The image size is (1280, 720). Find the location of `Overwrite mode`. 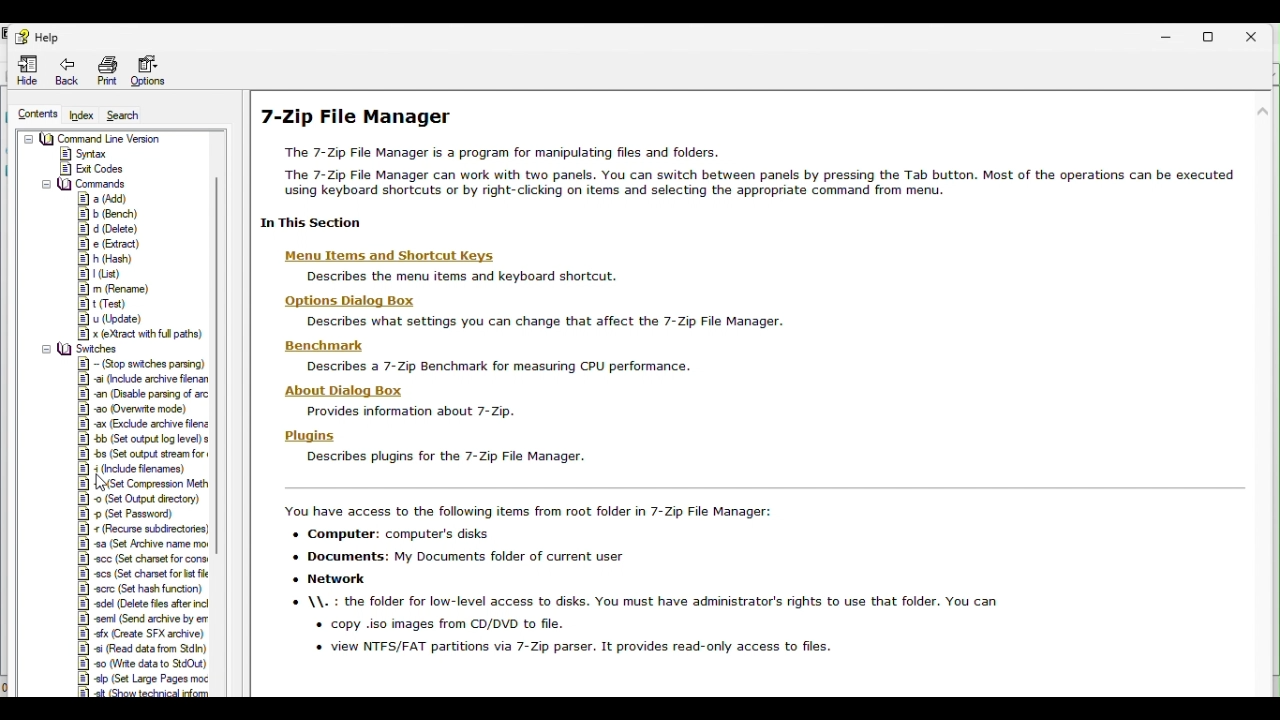

Overwrite mode is located at coordinates (136, 410).